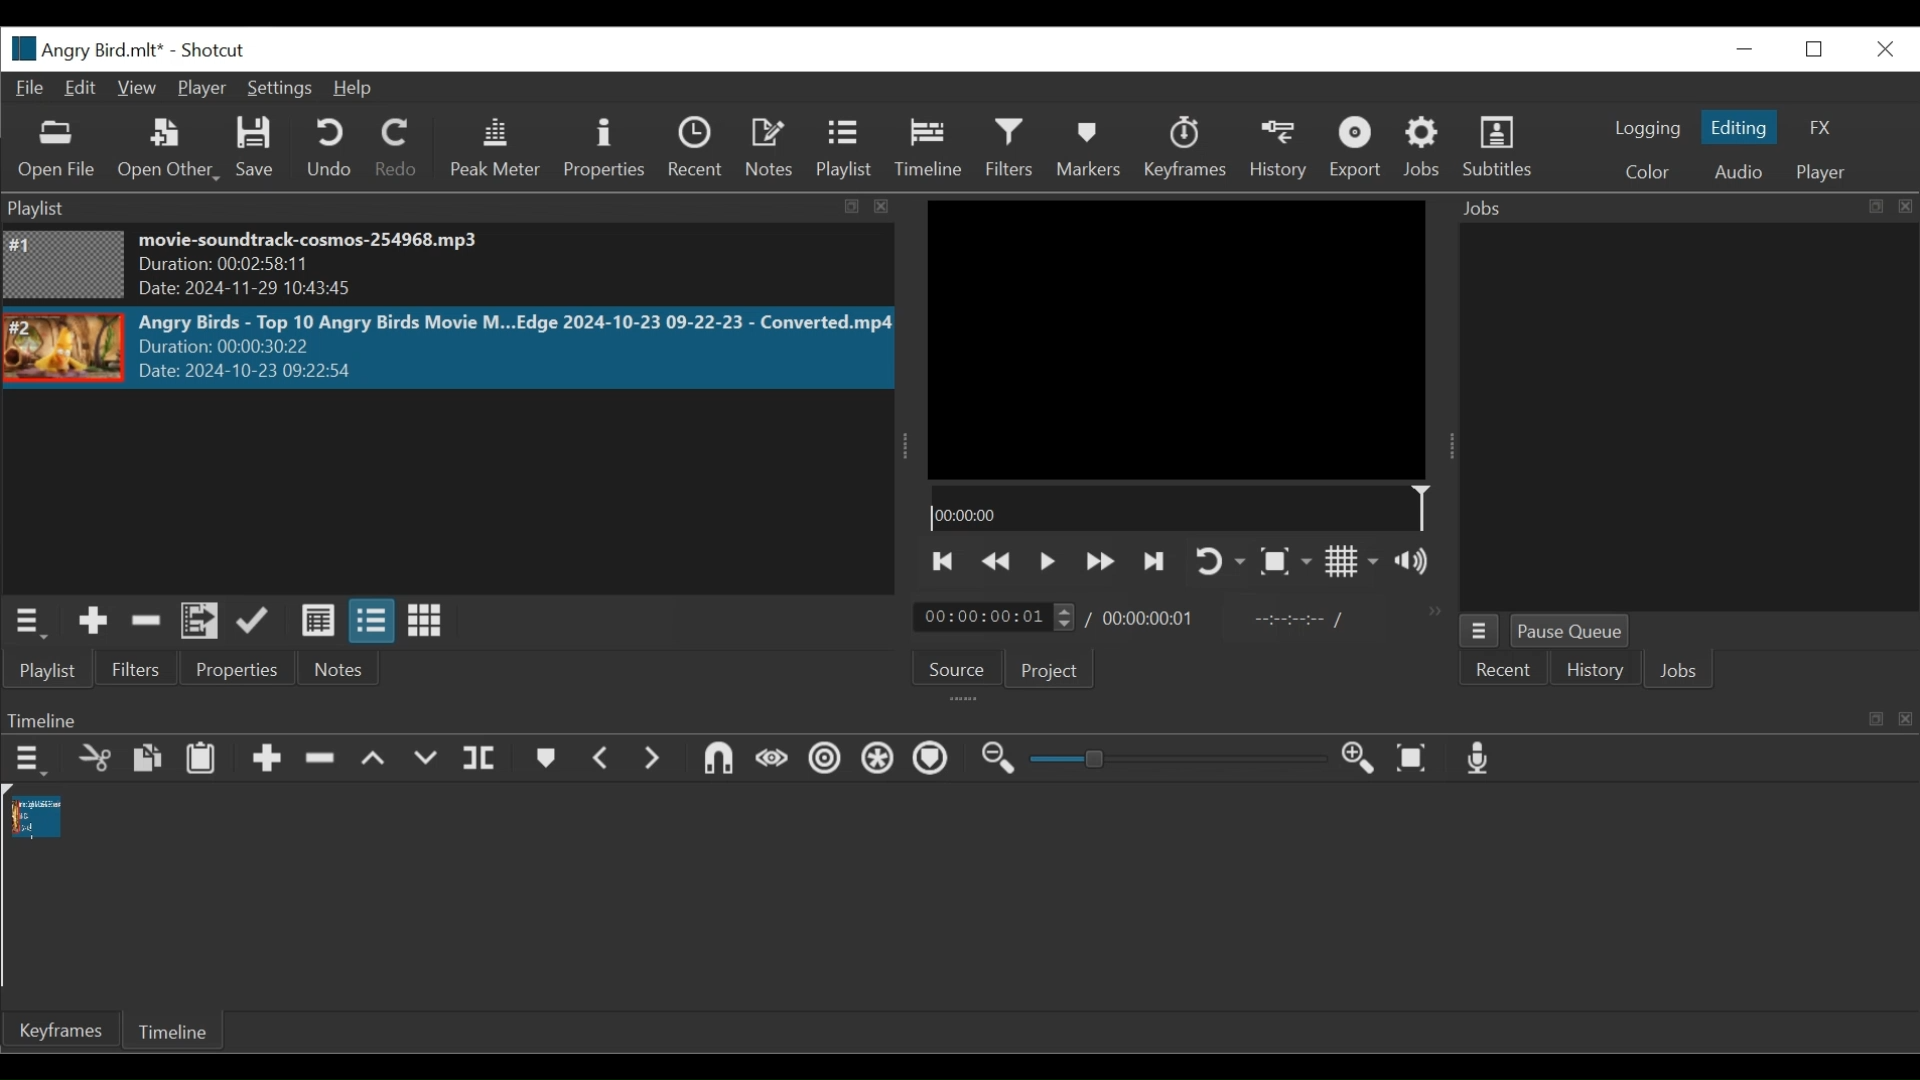  What do you see at coordinates (145, 668) in the screenshot?
I see `Filters` at bounding box center [145, 668].